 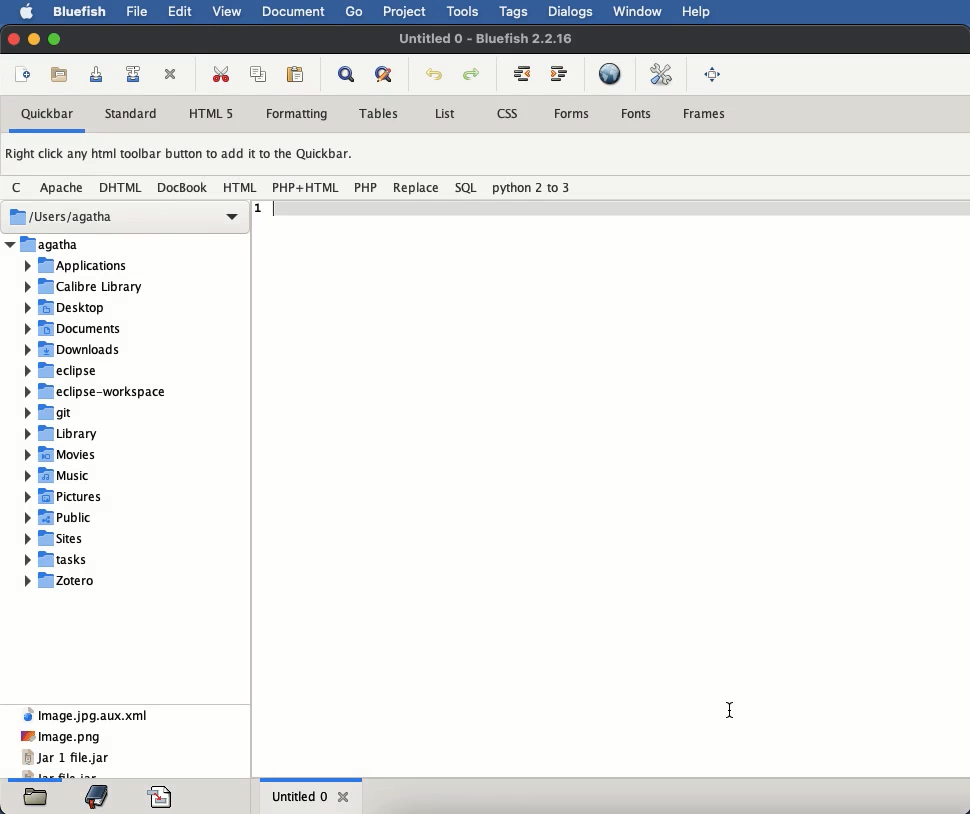 I want to click on html 5, so click(x=212, y=114).